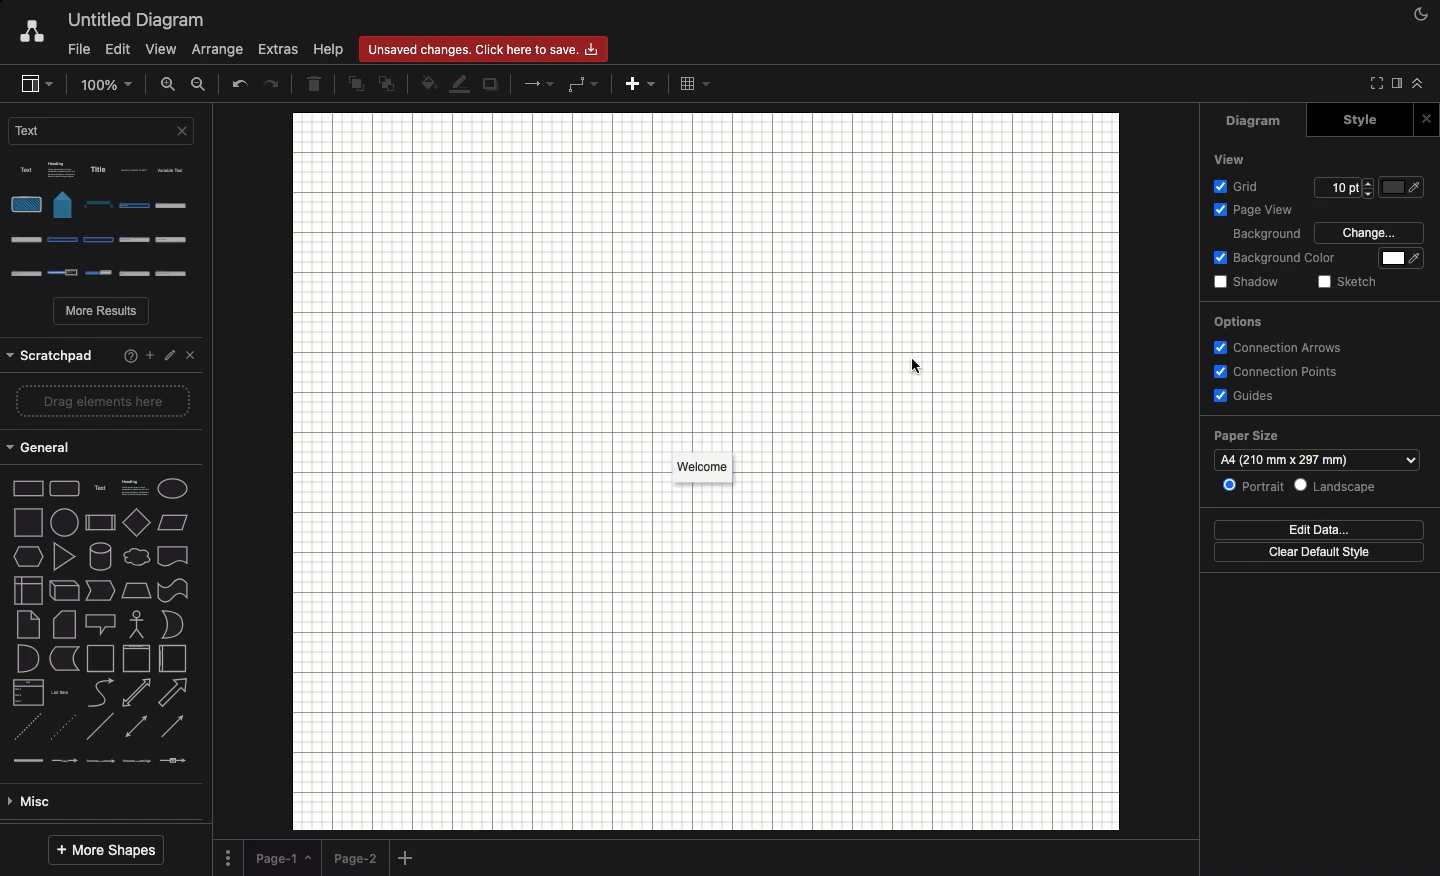 This screenshot has height=876, width=1440. Describe the element at coordinates (1256, 394) in the screenshot. I see `Guides` at that location.